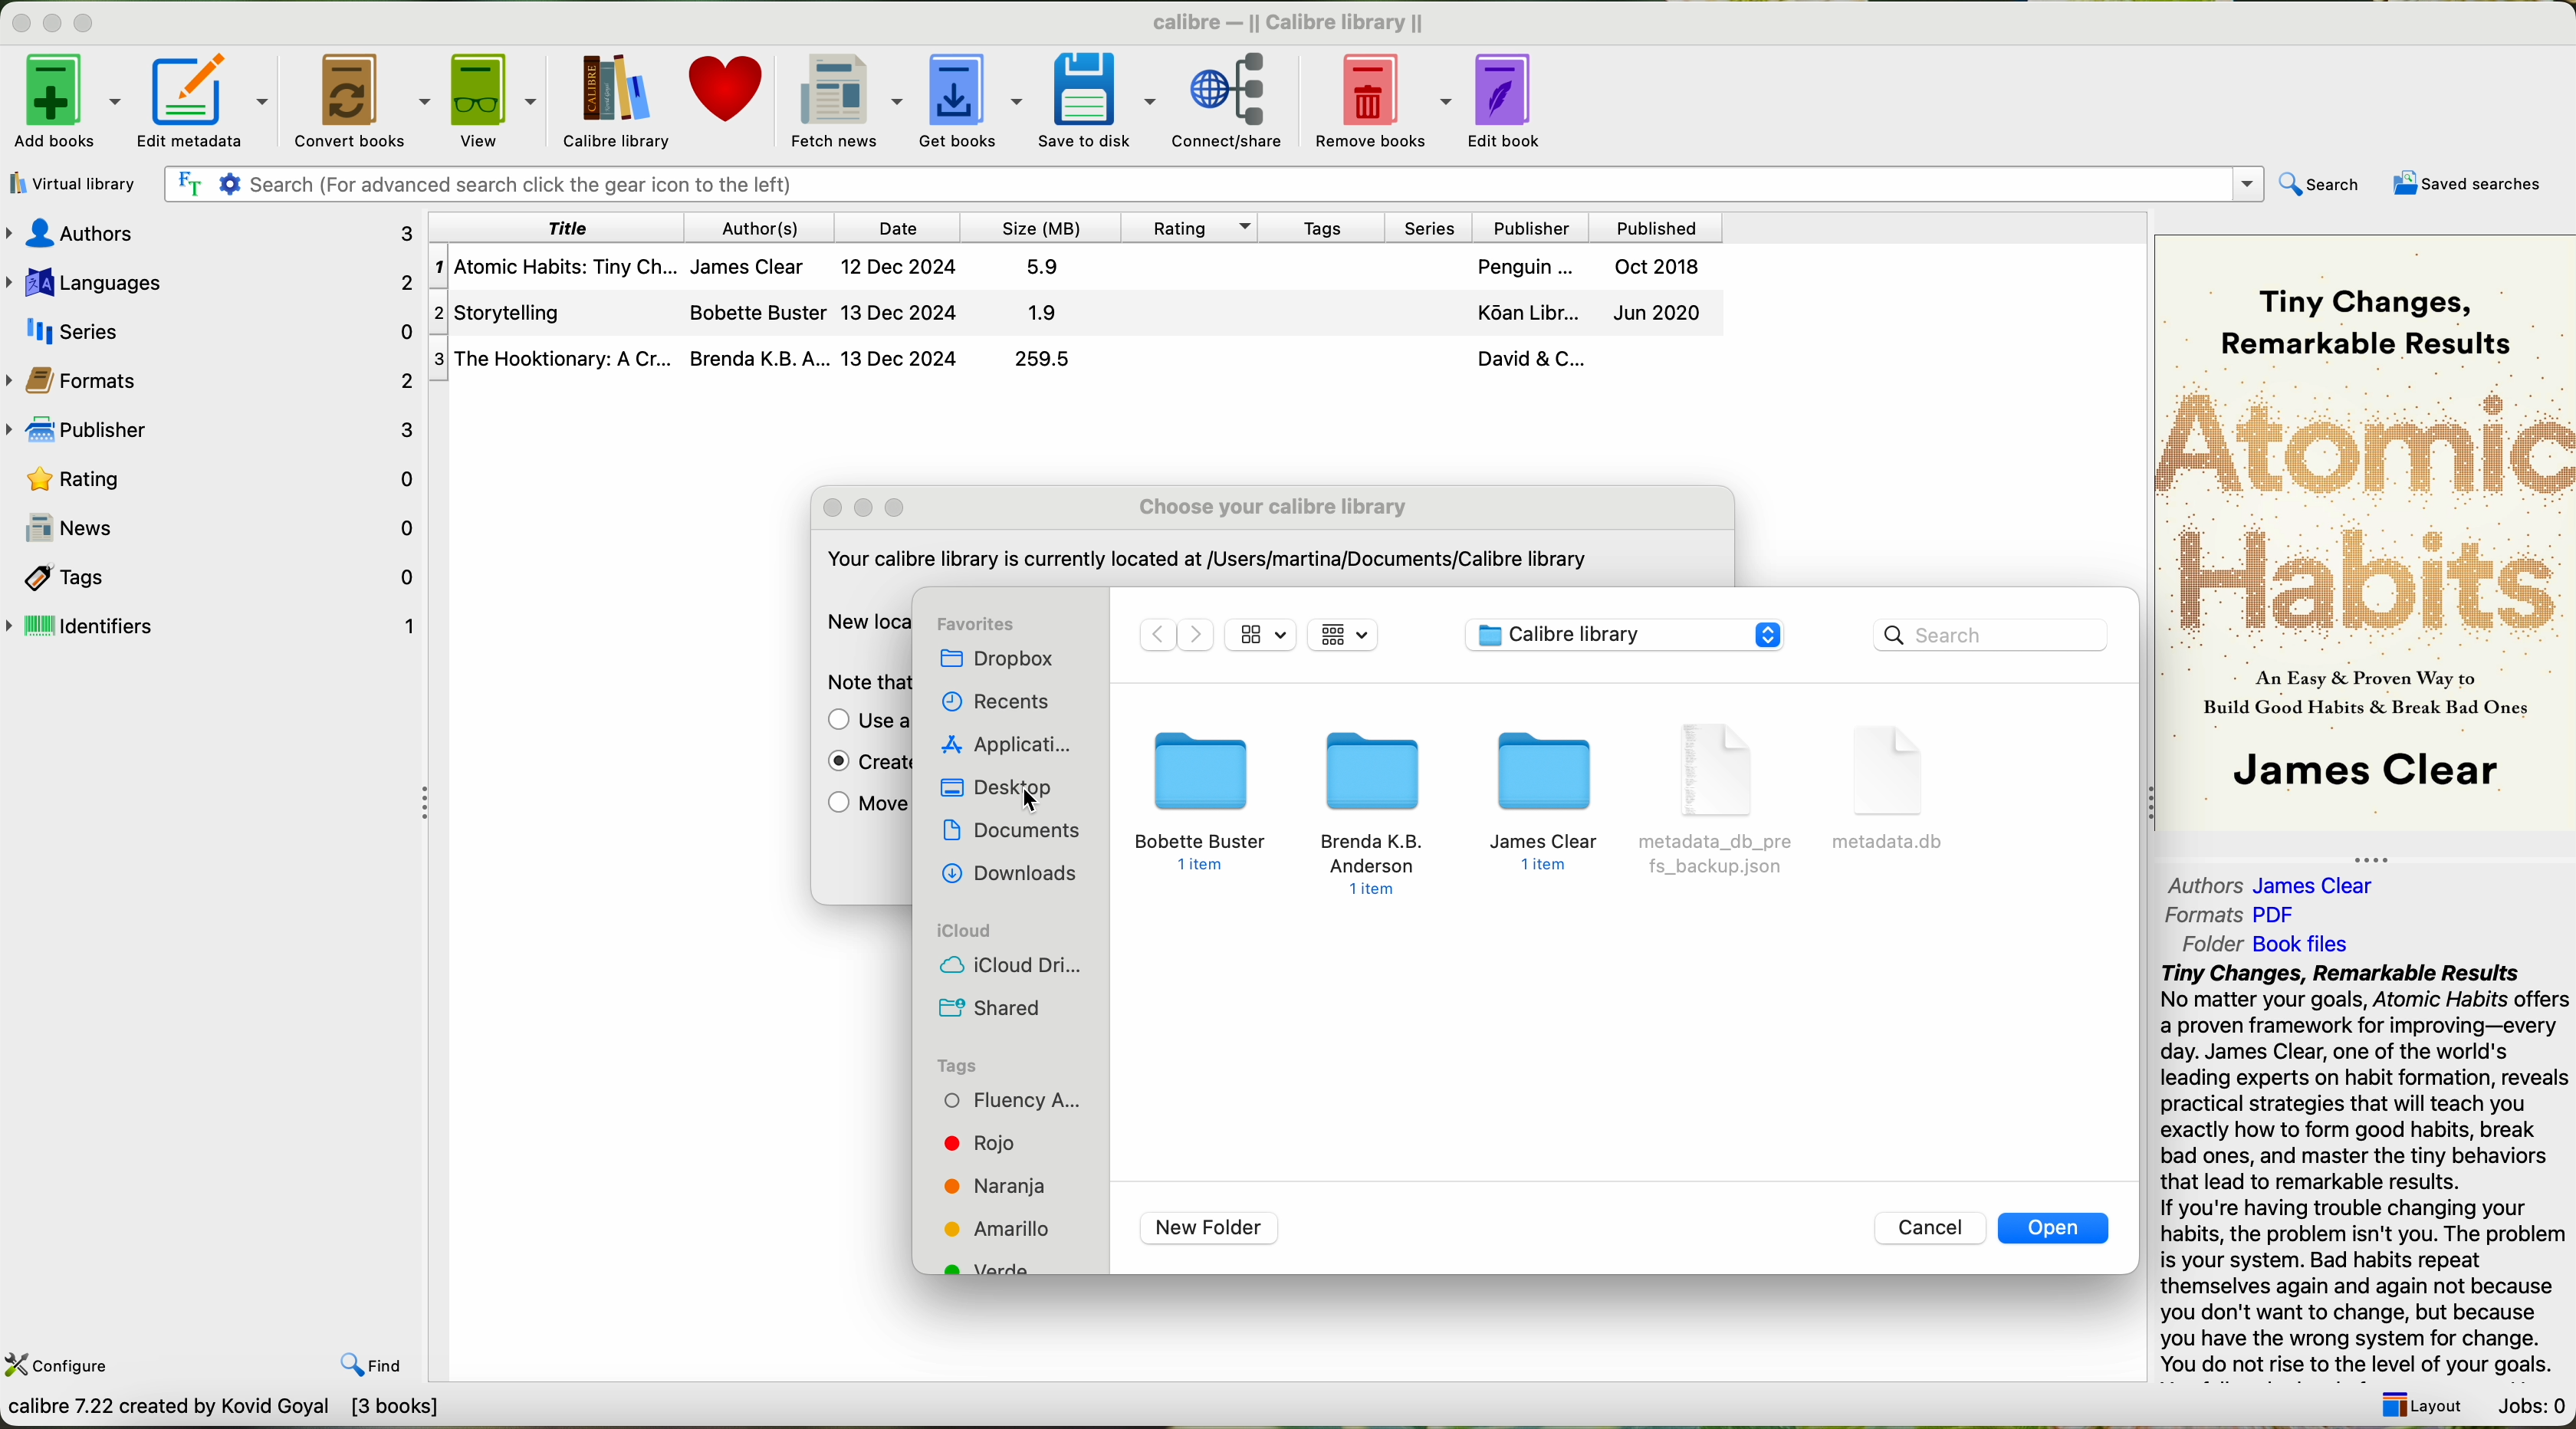  I want to click on authors, so click(219, 233).